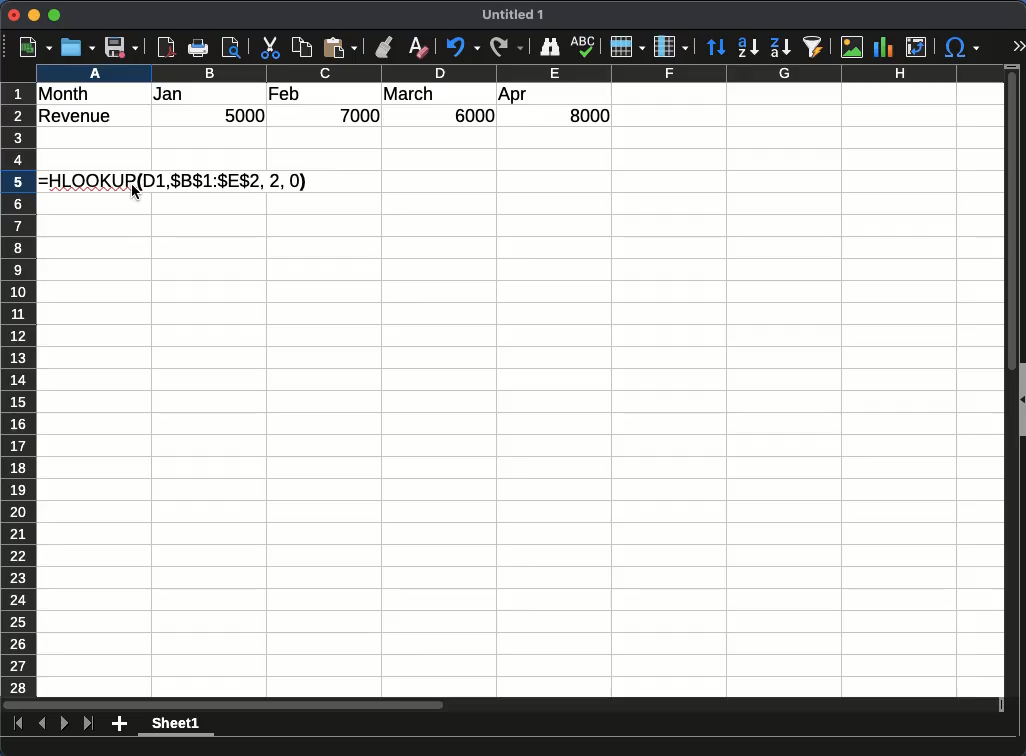 This screenshot has width=1026, height=756. What do you see at coordinates (626, 47) in the screenshot?
I see `row` at bounding box center [626, 47].